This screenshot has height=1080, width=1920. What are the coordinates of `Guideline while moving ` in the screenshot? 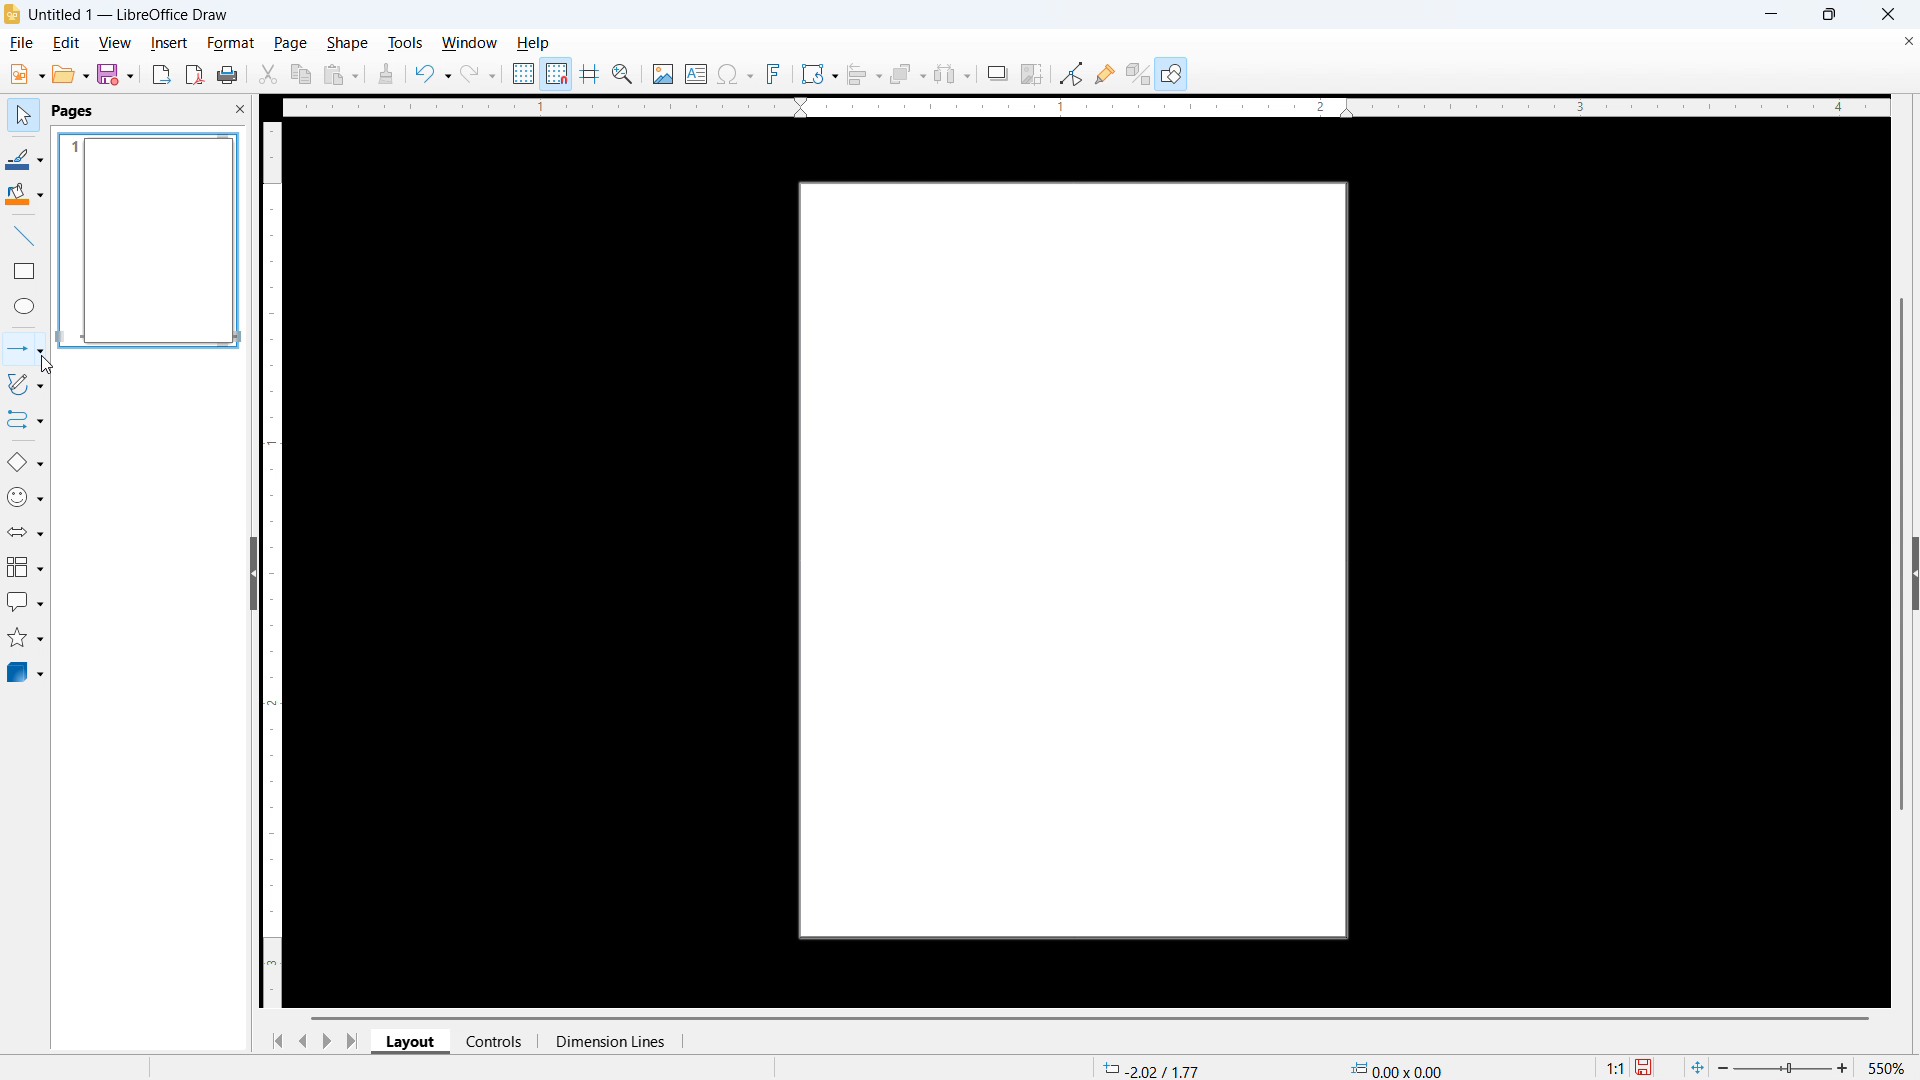 It's located at (590, 73).